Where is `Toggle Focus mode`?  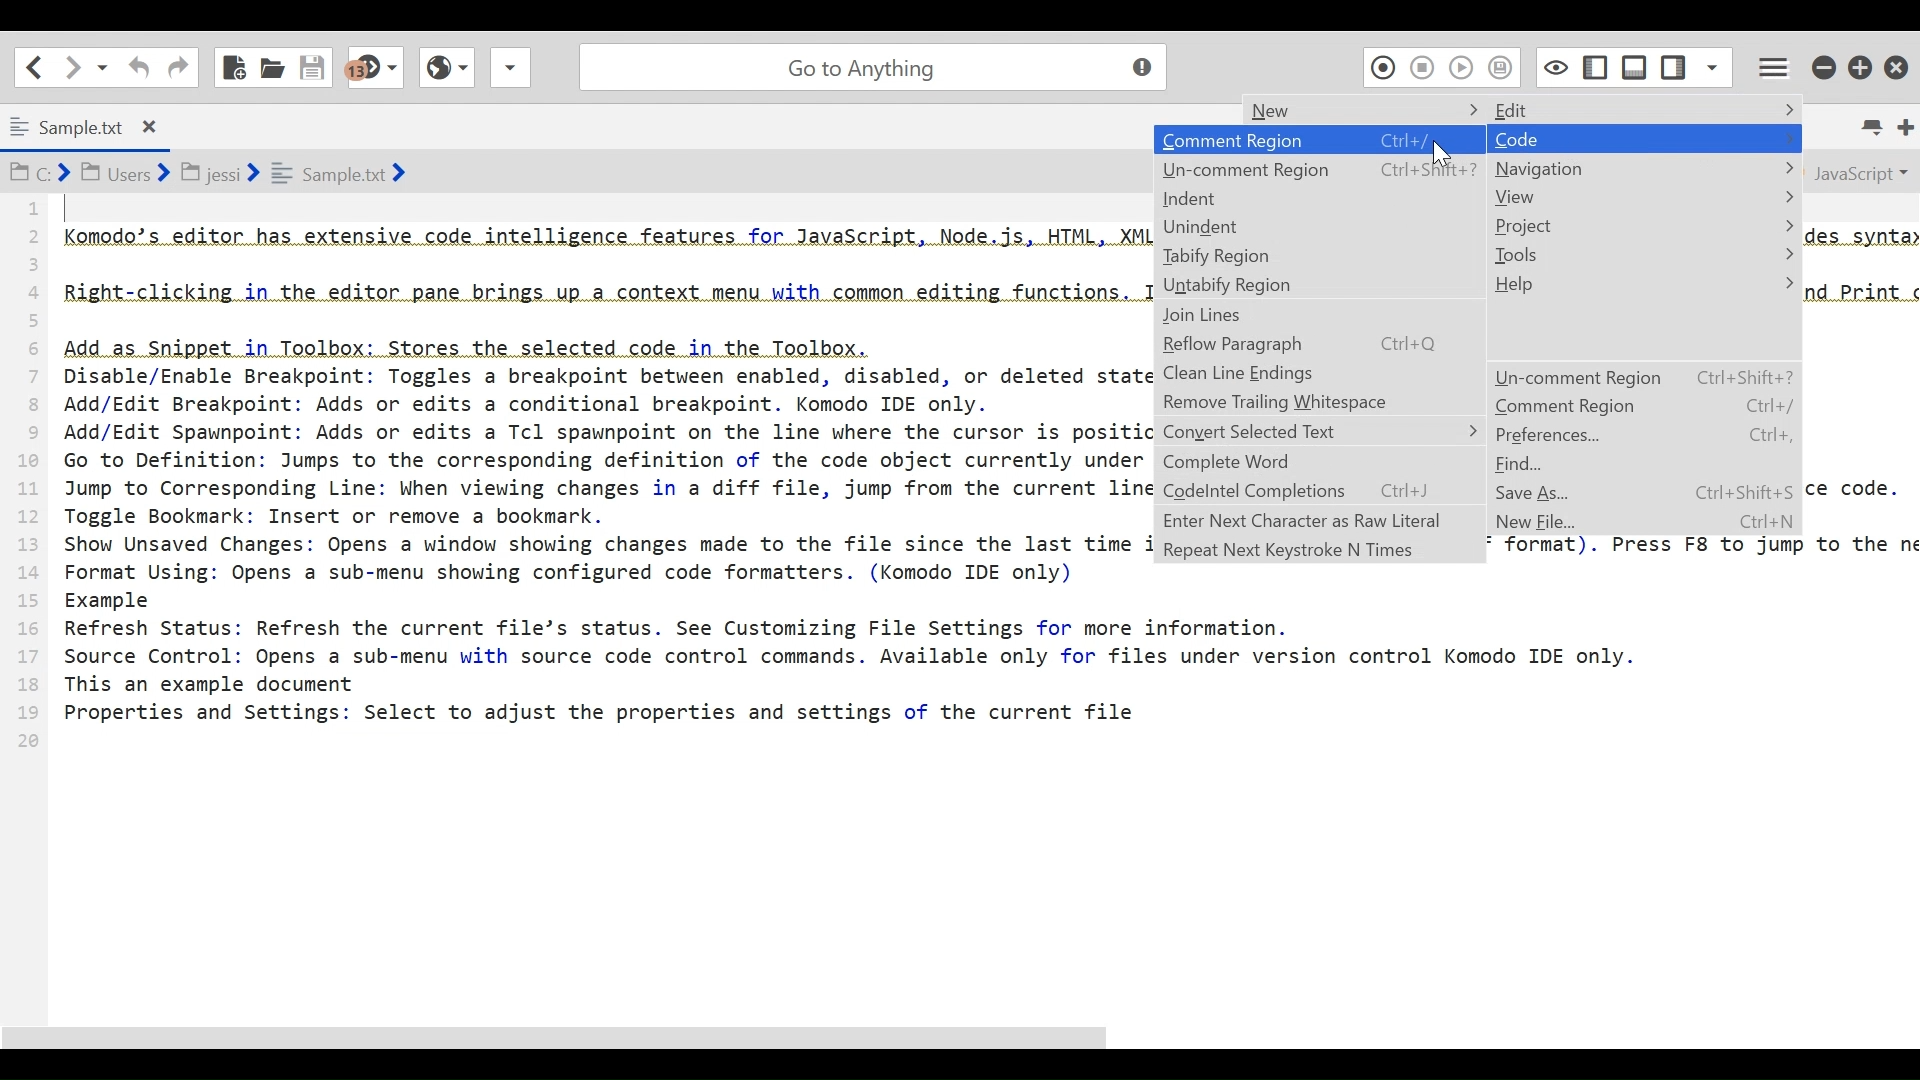 Toggle Focus mode is located at coordinates (1553, 66).